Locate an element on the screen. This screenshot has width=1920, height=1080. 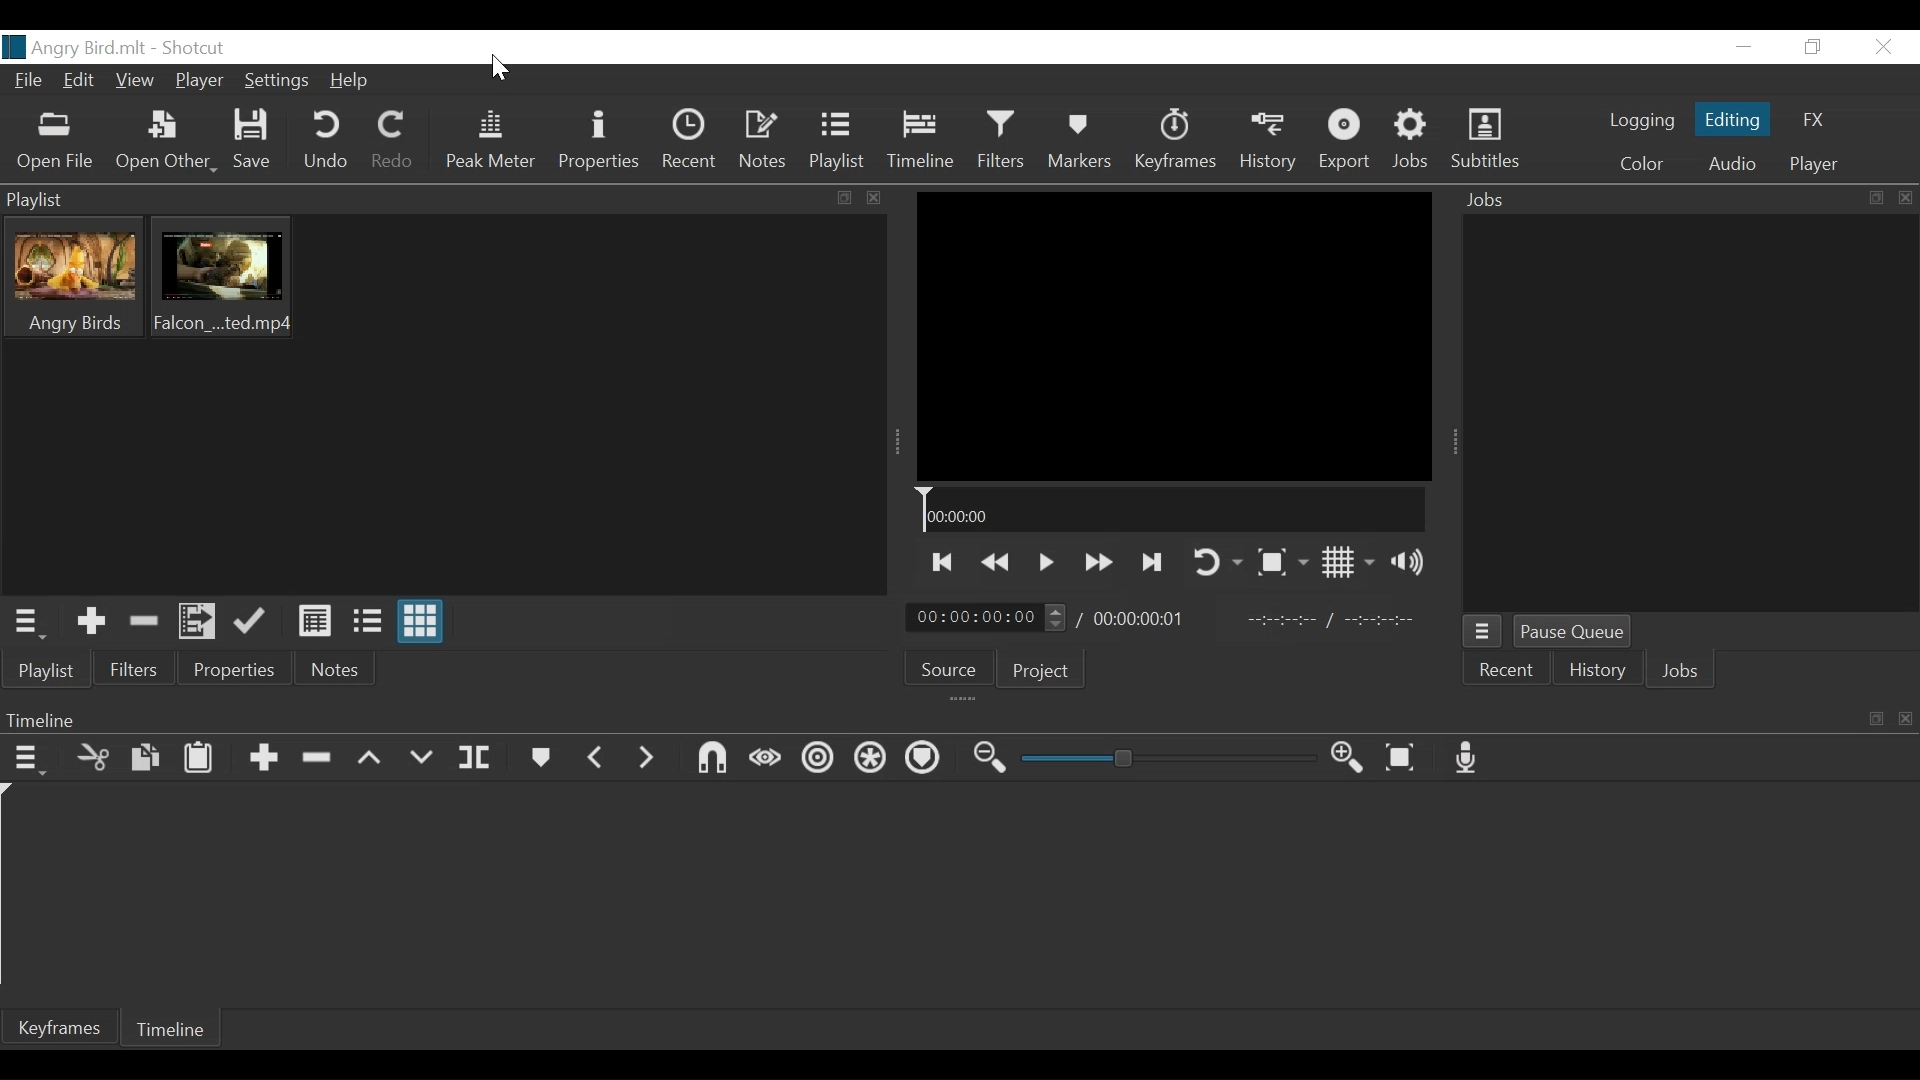
Edit is located at coordinates (80, 83).